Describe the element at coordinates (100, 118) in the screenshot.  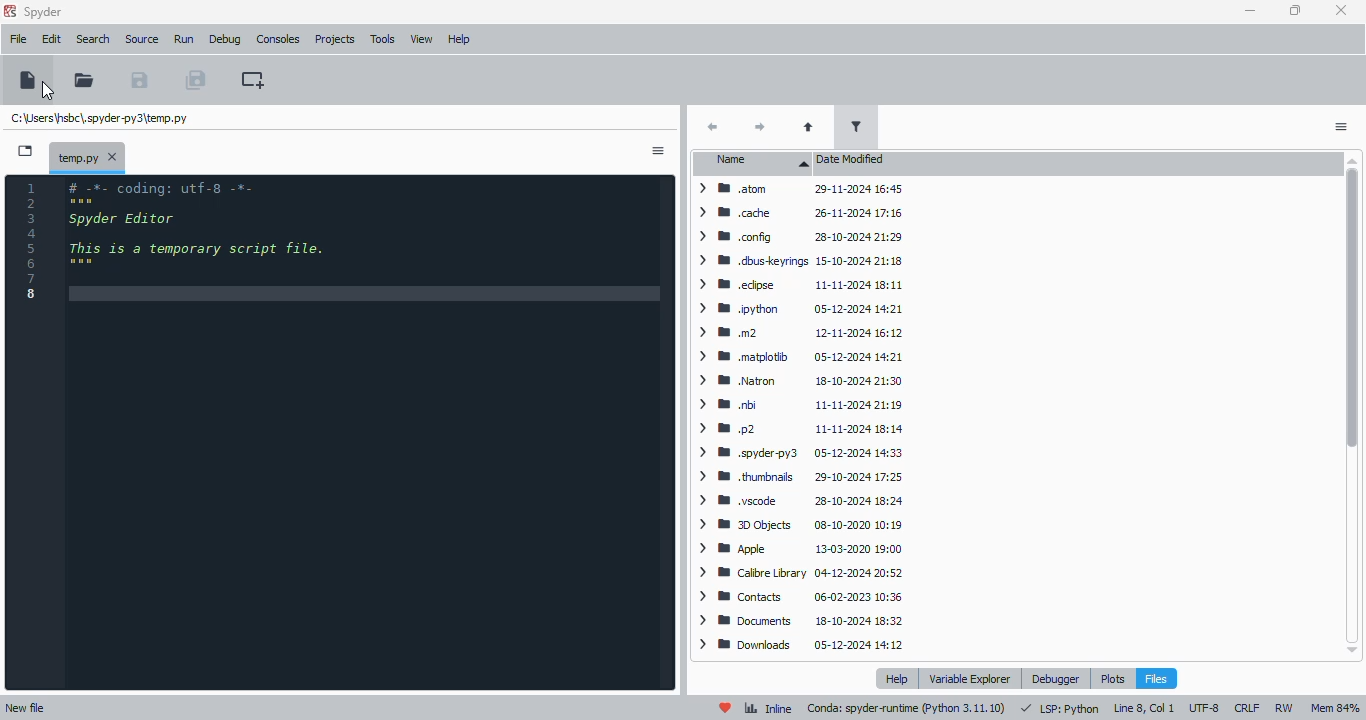
I see `temporary file` at that location.